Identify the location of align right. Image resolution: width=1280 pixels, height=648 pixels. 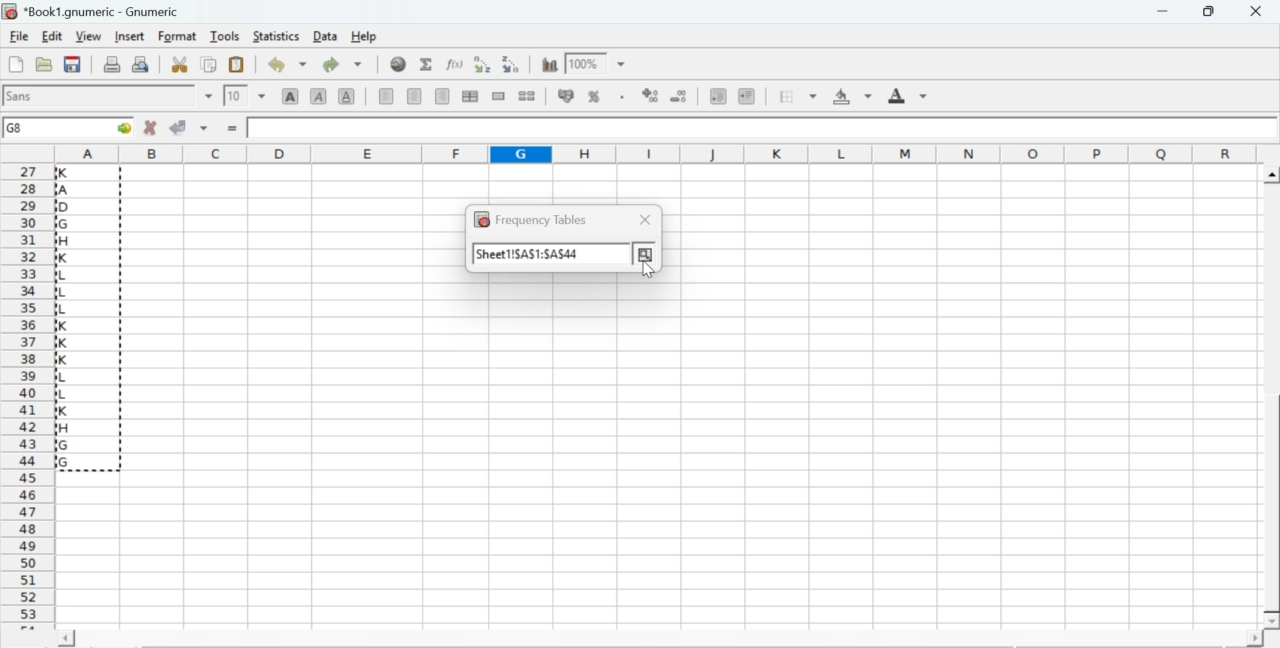
(442, 97).